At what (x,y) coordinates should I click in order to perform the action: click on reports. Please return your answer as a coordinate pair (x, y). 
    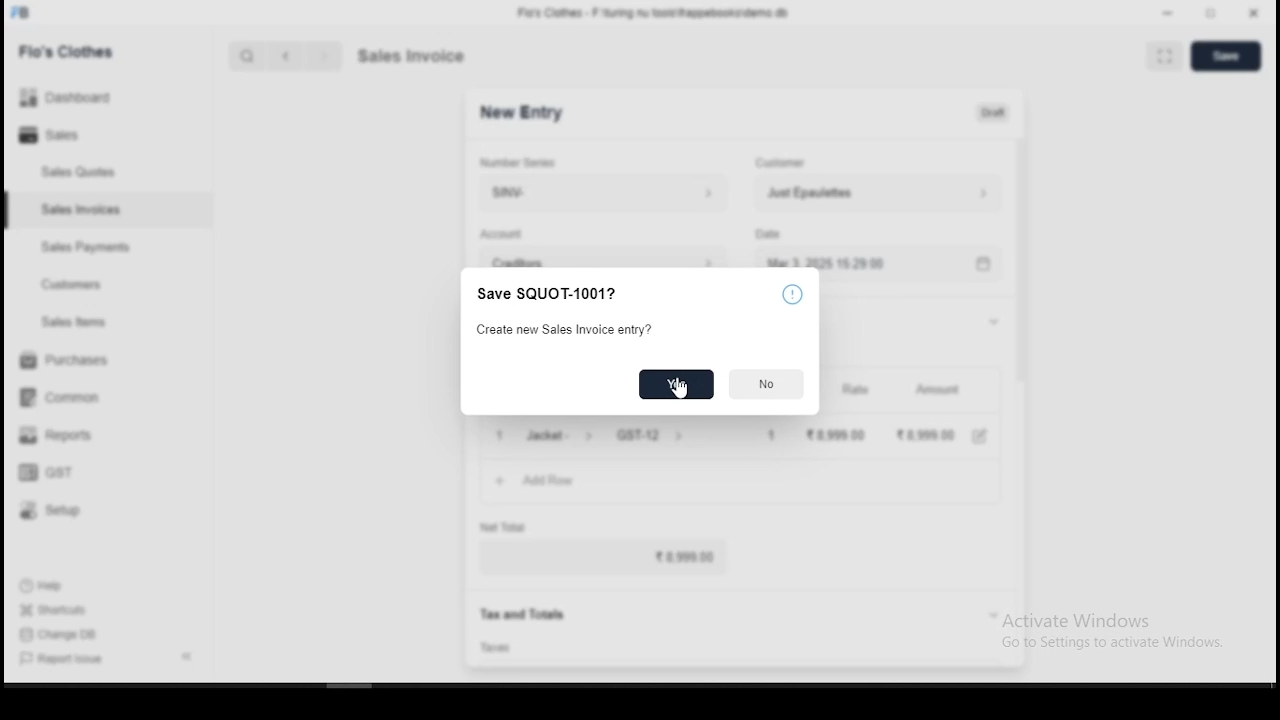
    Looking at the image, I should click on (58, 437).